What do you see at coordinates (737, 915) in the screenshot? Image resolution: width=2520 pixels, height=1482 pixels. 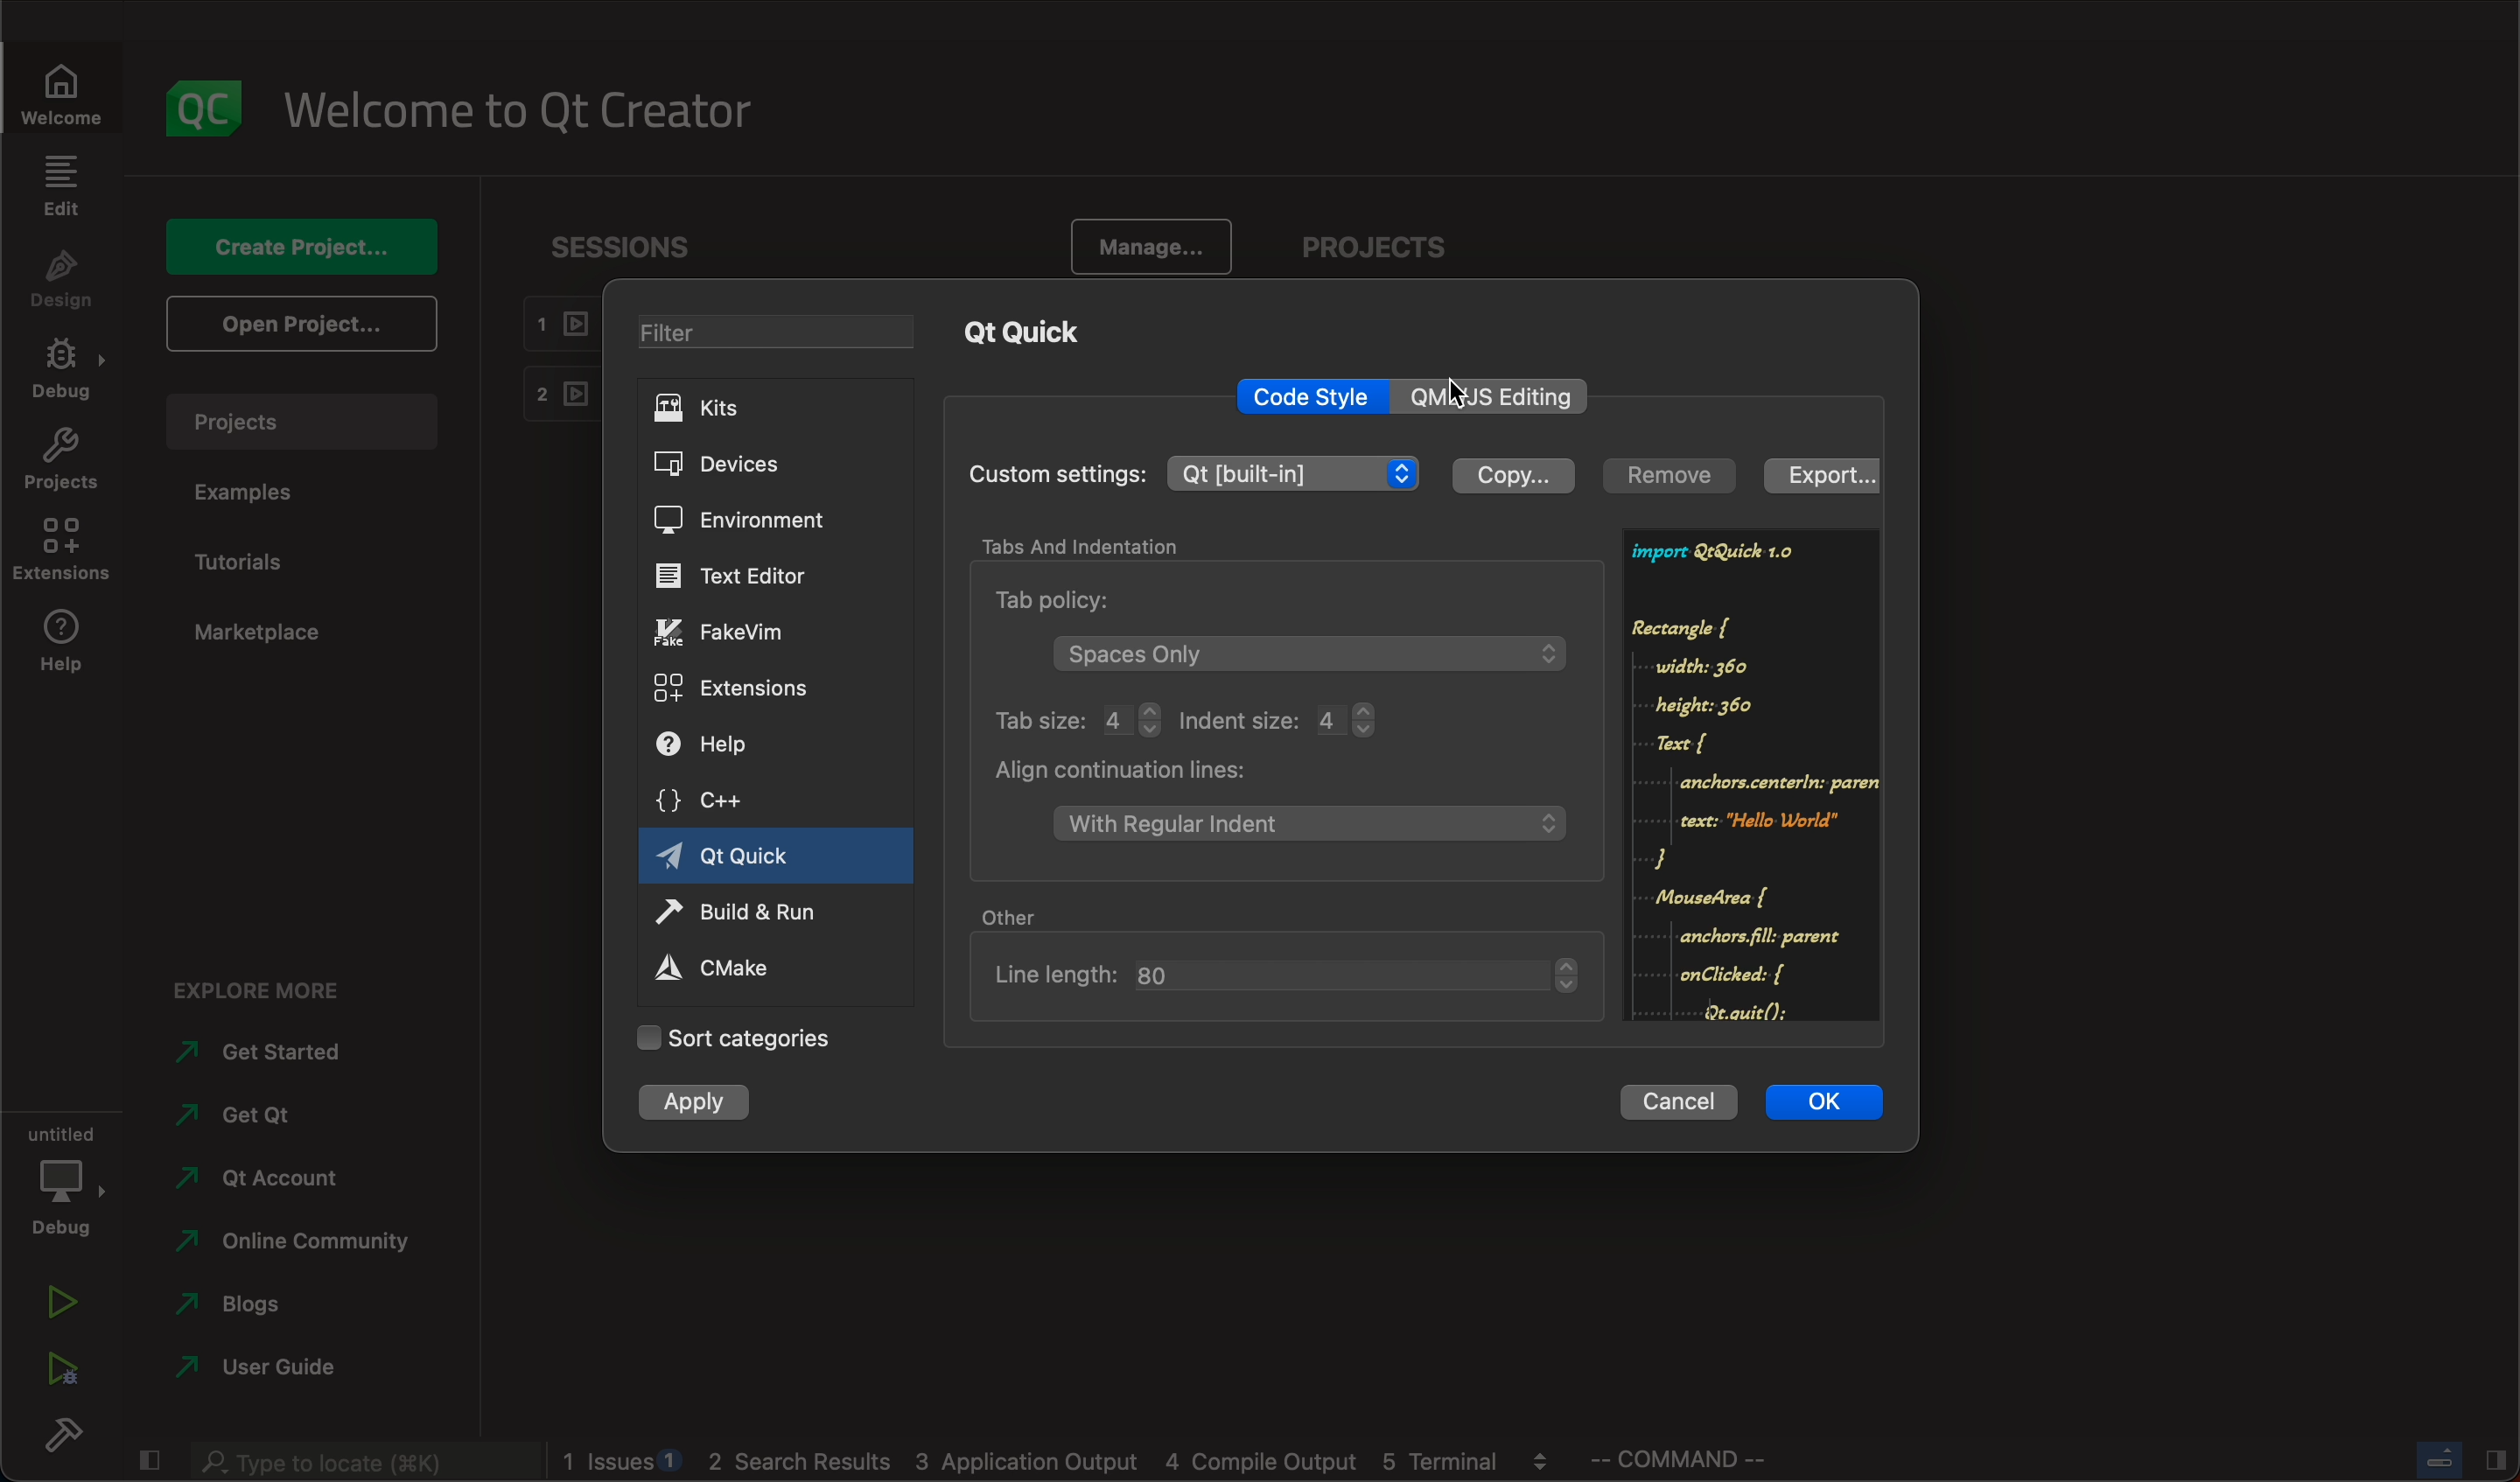 I see `run` at bounding box center [737, 915].